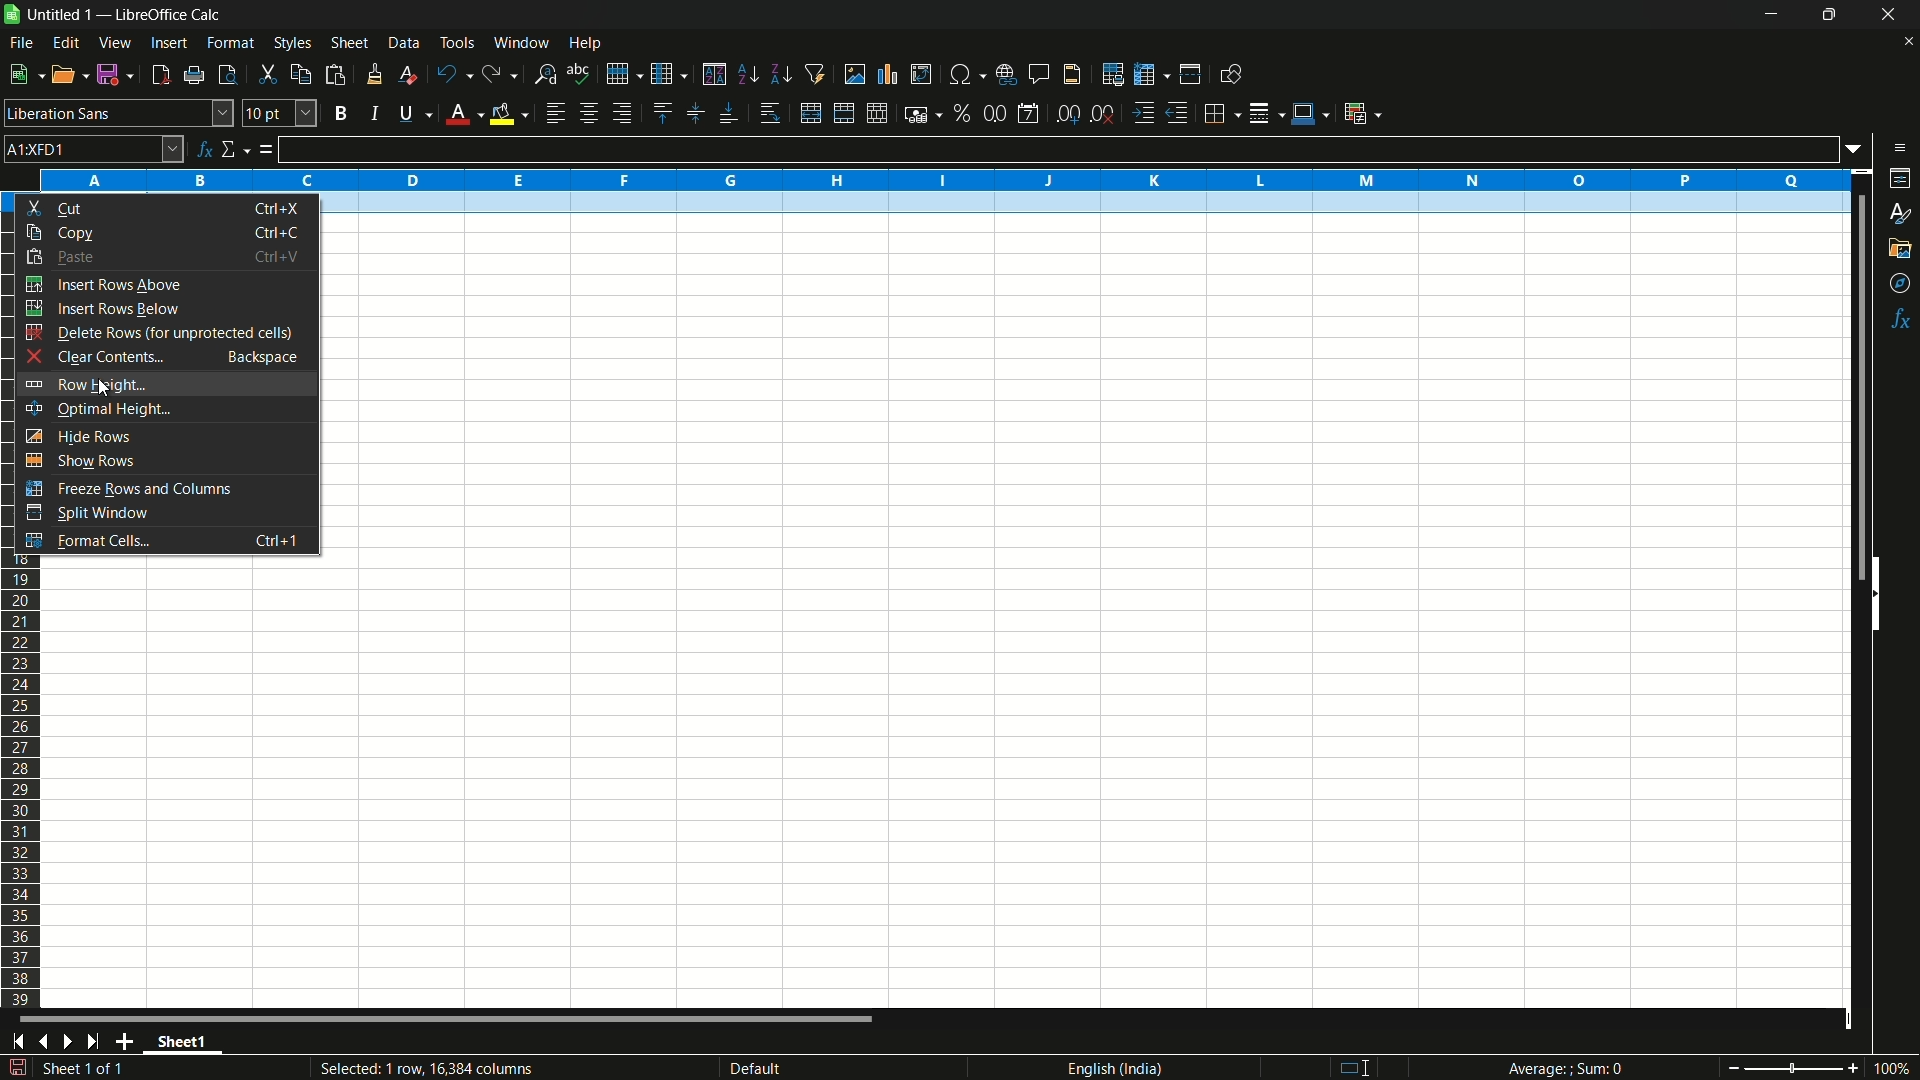 This screenshot has width=1920, height=1080. I want to click on format menu, so click(231, 43).